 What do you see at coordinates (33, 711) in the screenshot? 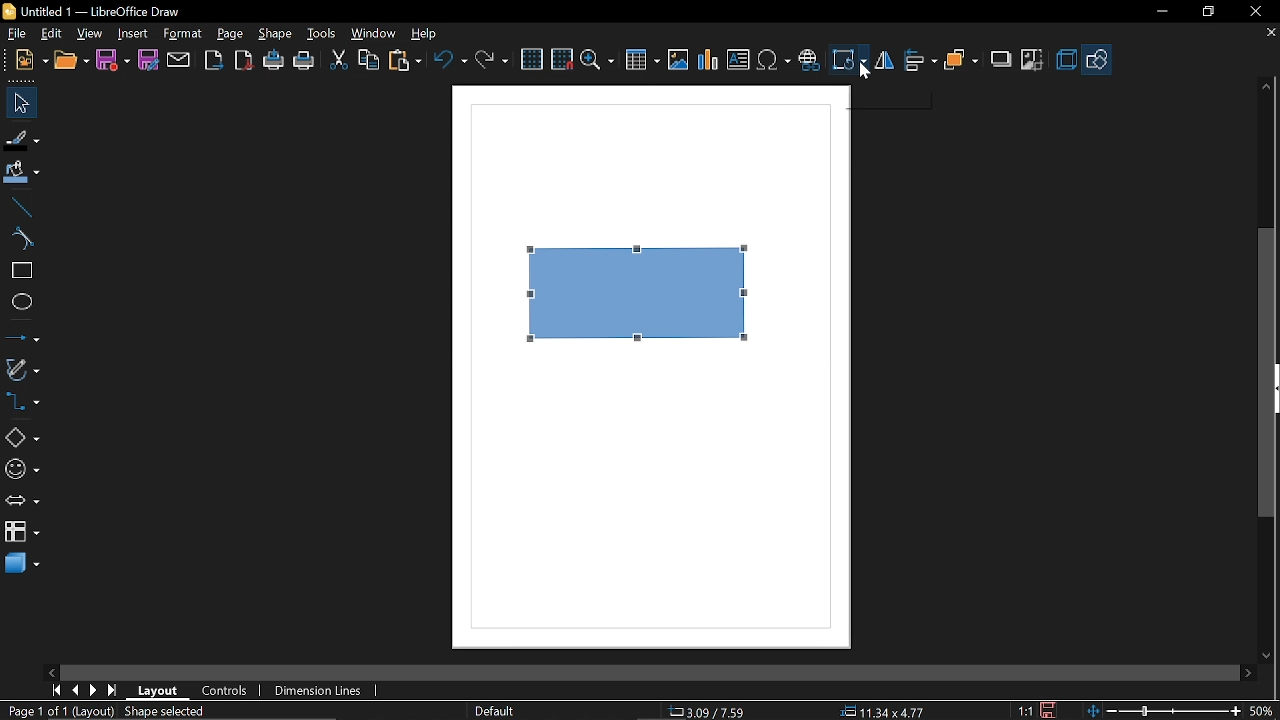
I see `Page 1 of 1` at bounding box center [33, 711].